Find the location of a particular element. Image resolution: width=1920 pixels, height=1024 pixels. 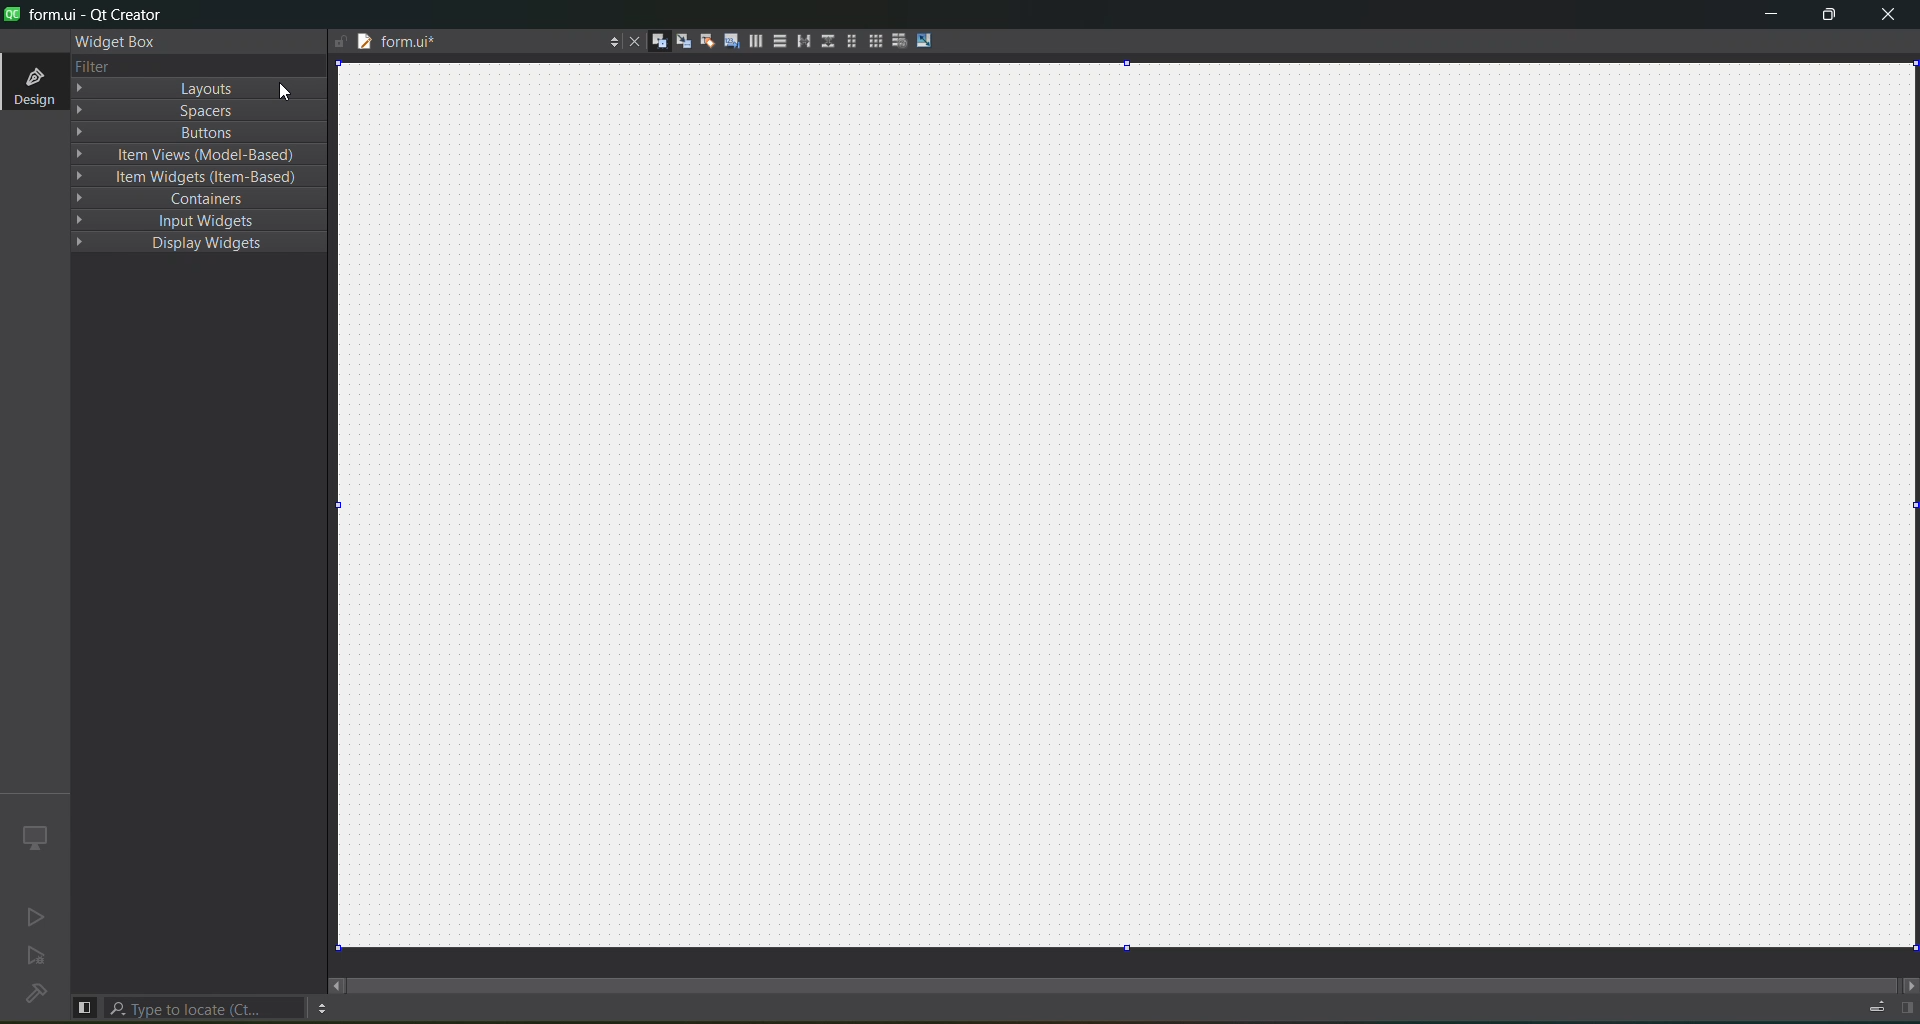

horizontal splitter is located at coordinates (800, 44).